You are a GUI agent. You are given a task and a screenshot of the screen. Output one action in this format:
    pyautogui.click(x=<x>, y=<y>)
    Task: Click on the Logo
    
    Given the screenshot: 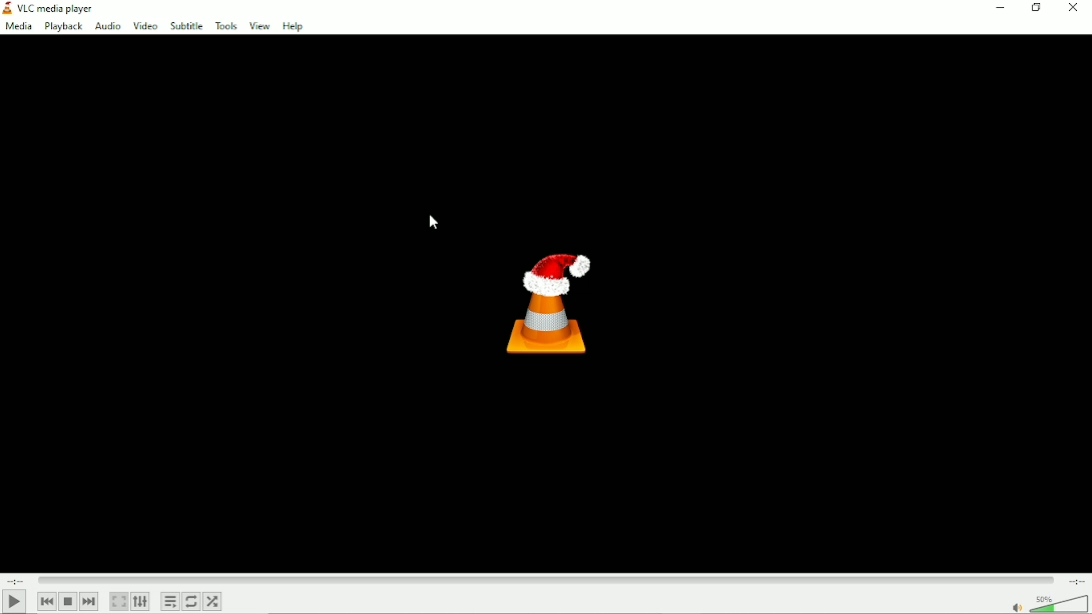 What is the action you would take?
    pyautogui.click(x=546, y=300)
    